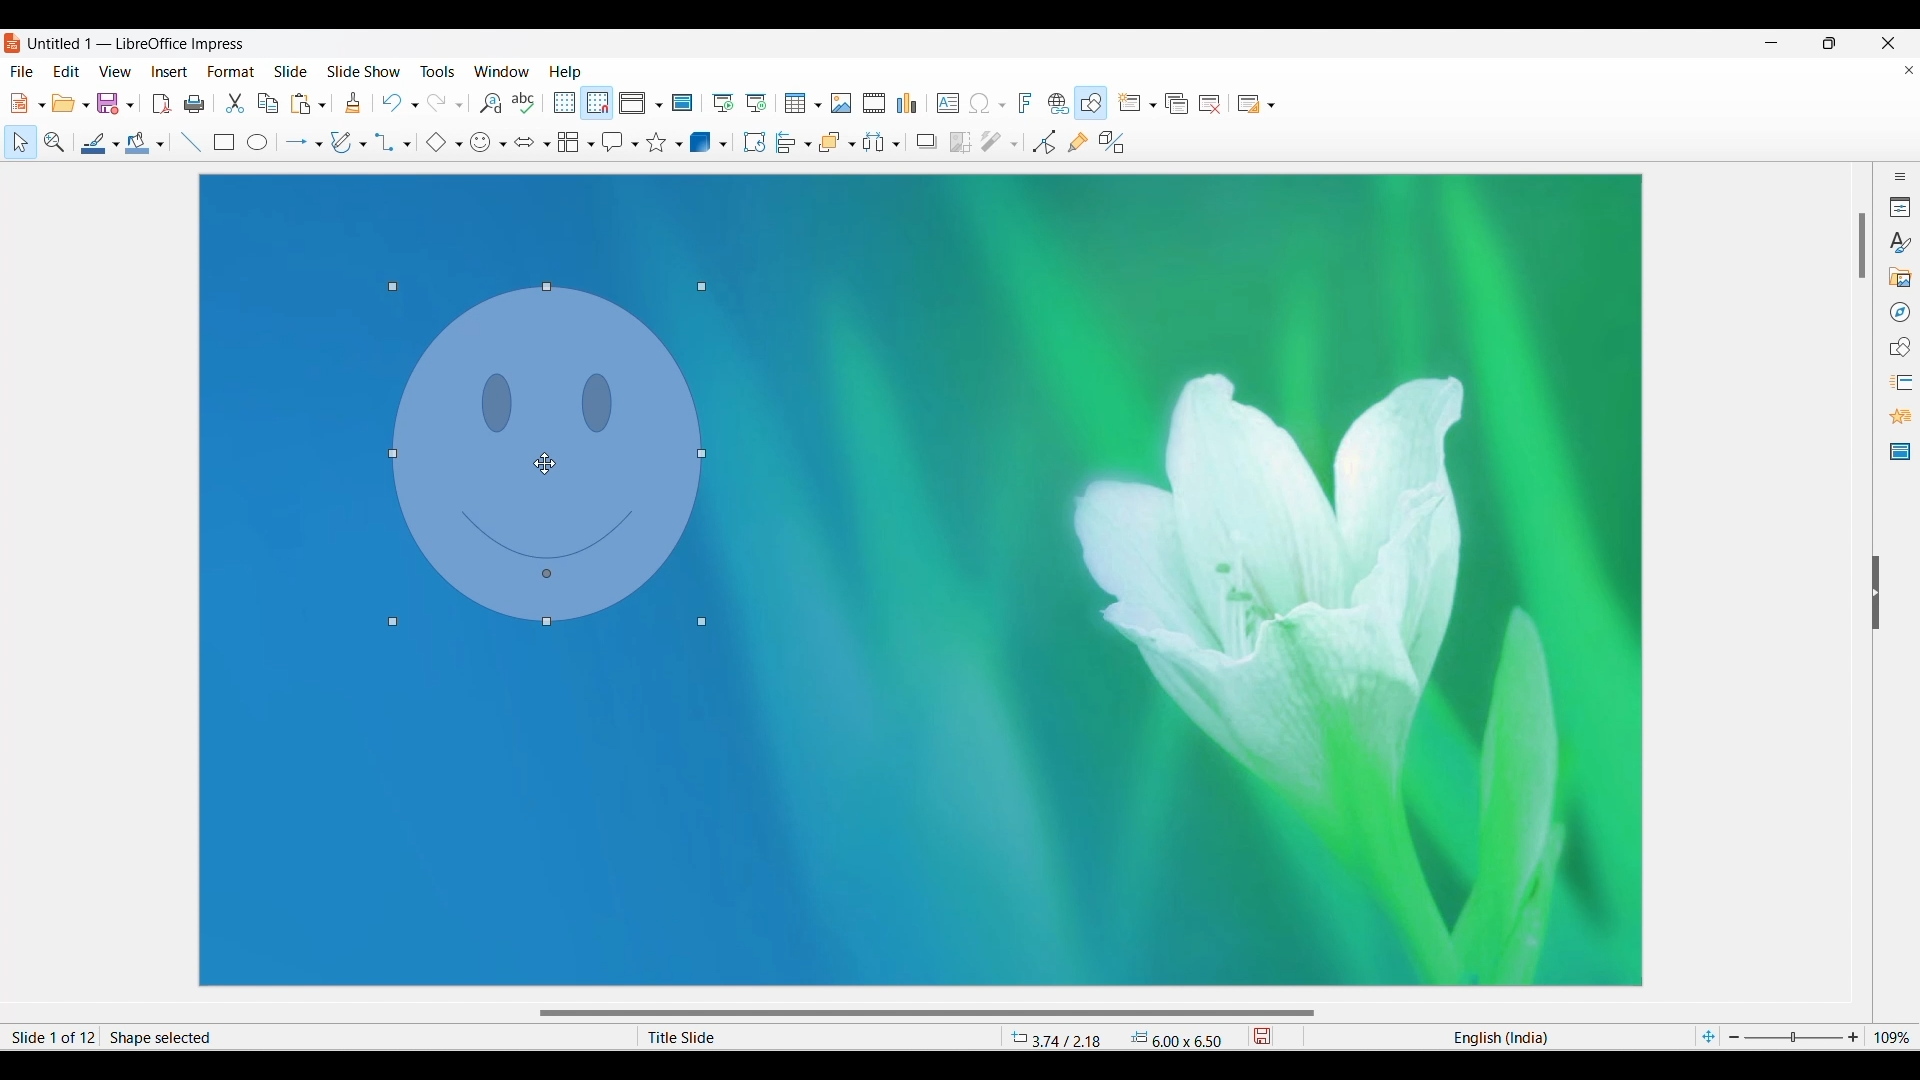 The width and height of the screenshot is (1920, 1080). Describe the element at coordinates (990, 142) in the screenshot. I see `Chosen filter` at that location.